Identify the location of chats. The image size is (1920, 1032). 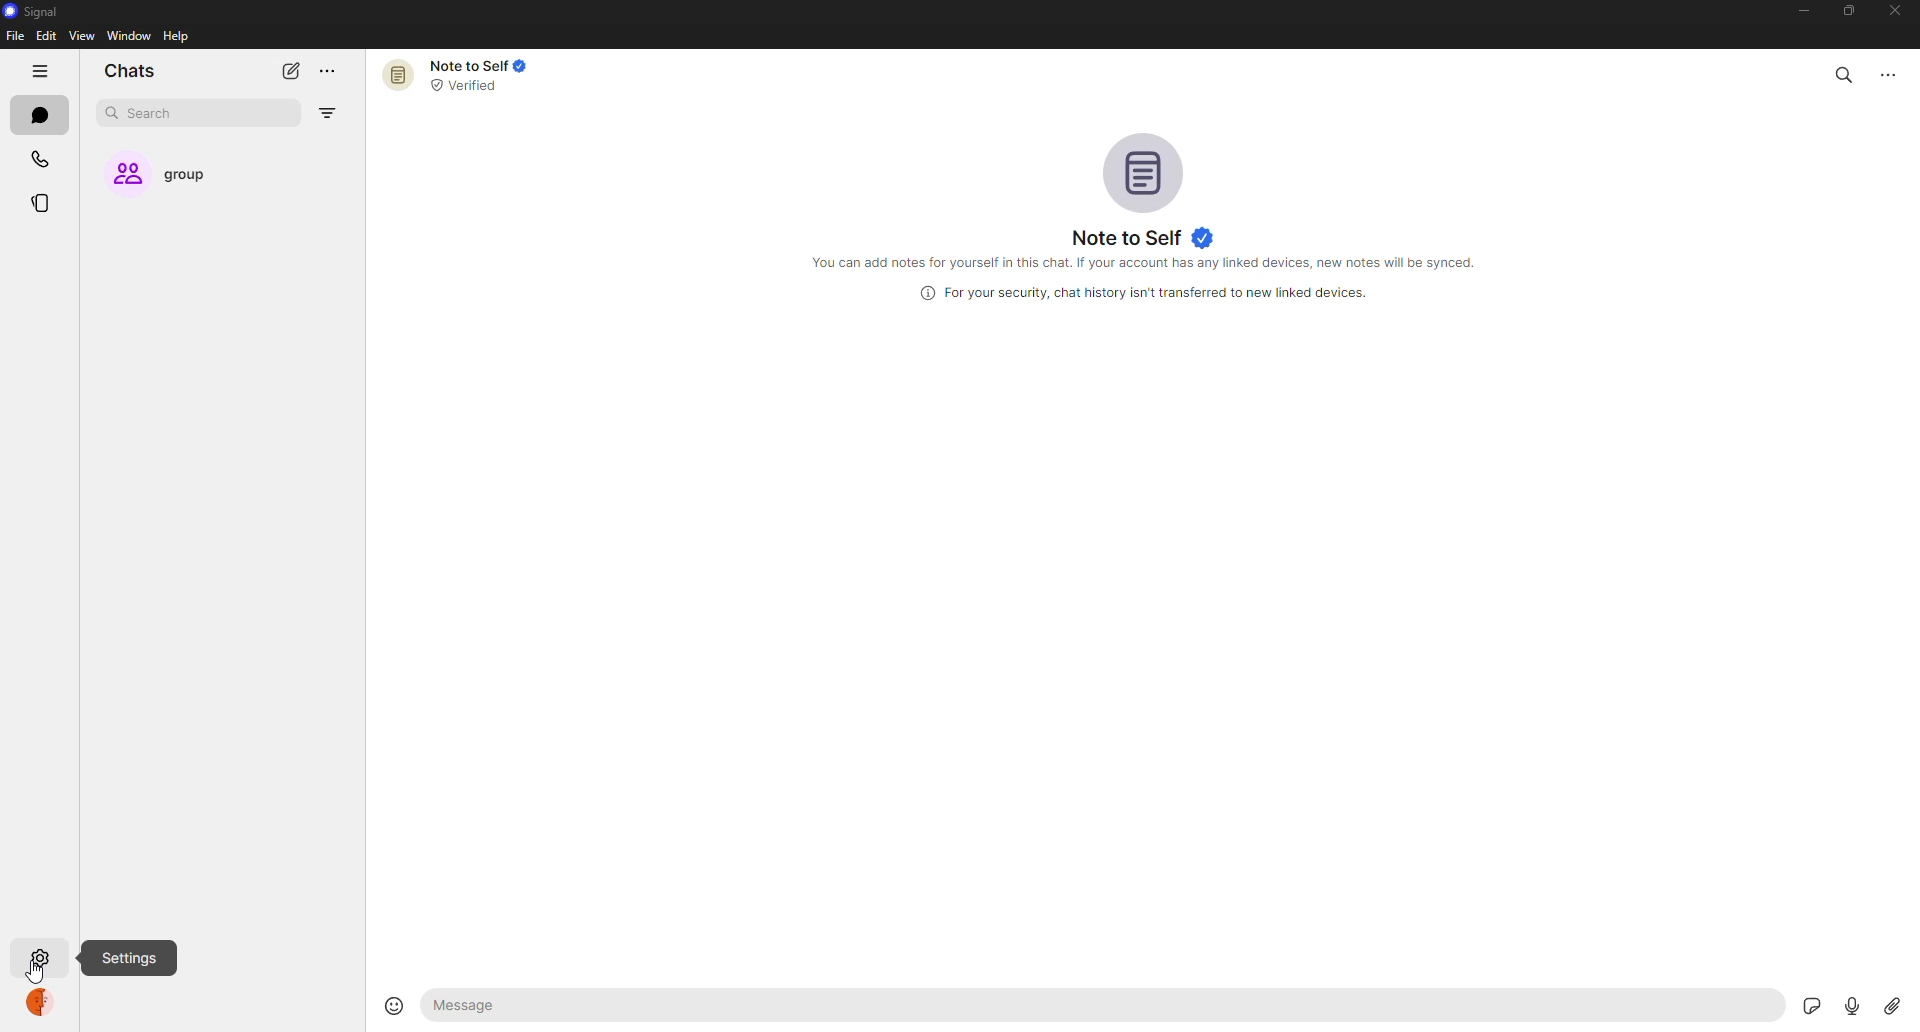
(45, 117).